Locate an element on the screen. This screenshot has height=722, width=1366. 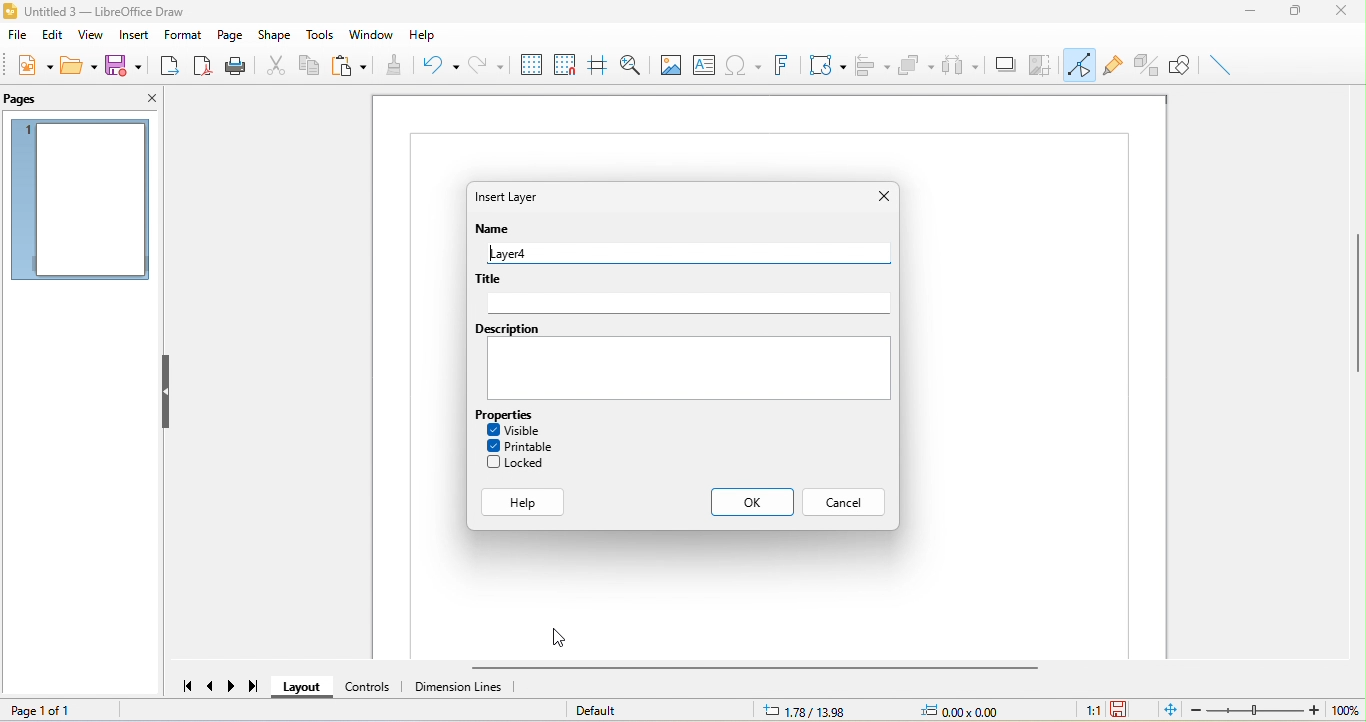
Title is located at coordinates (488, 279).